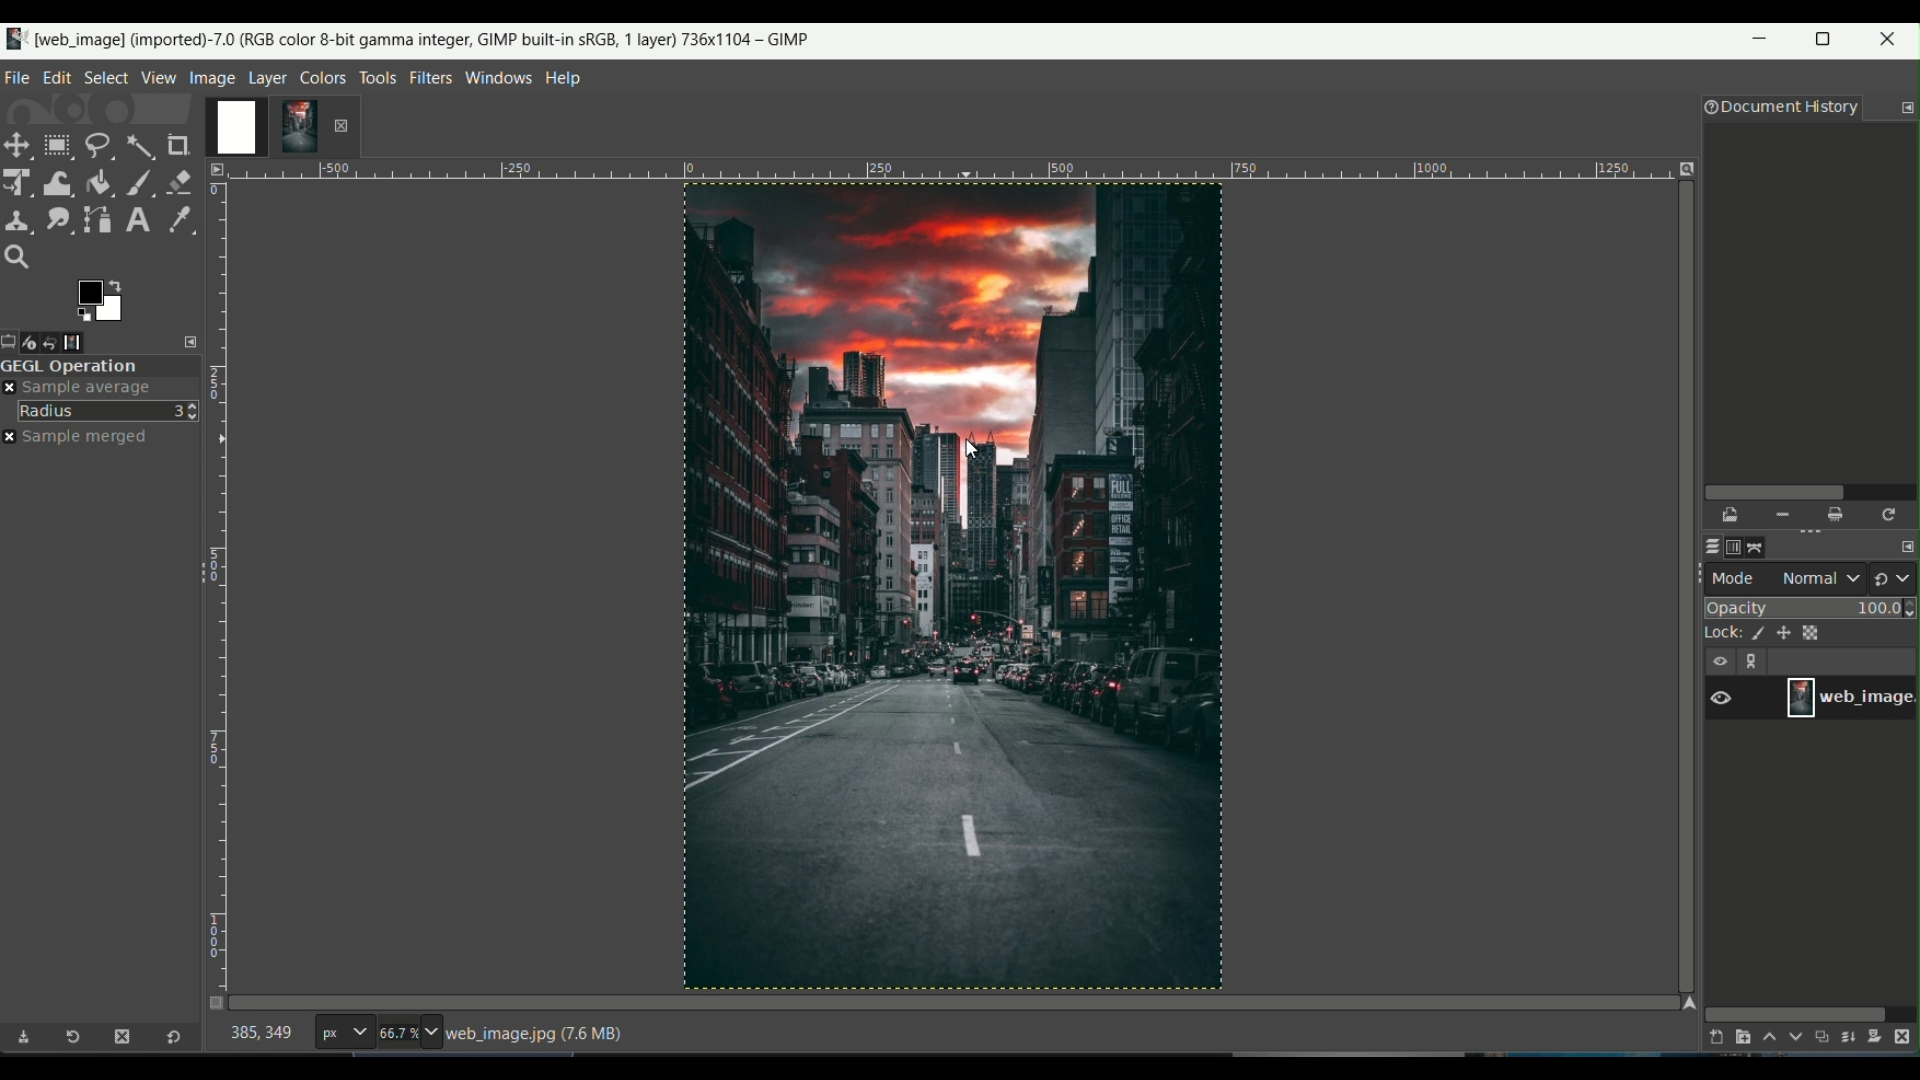 This screenshot has height=1080, width=1920. What do you see at coordinates (18, 219) in the screenshot?
I see `clone tool` at bounding box center [18, 219].